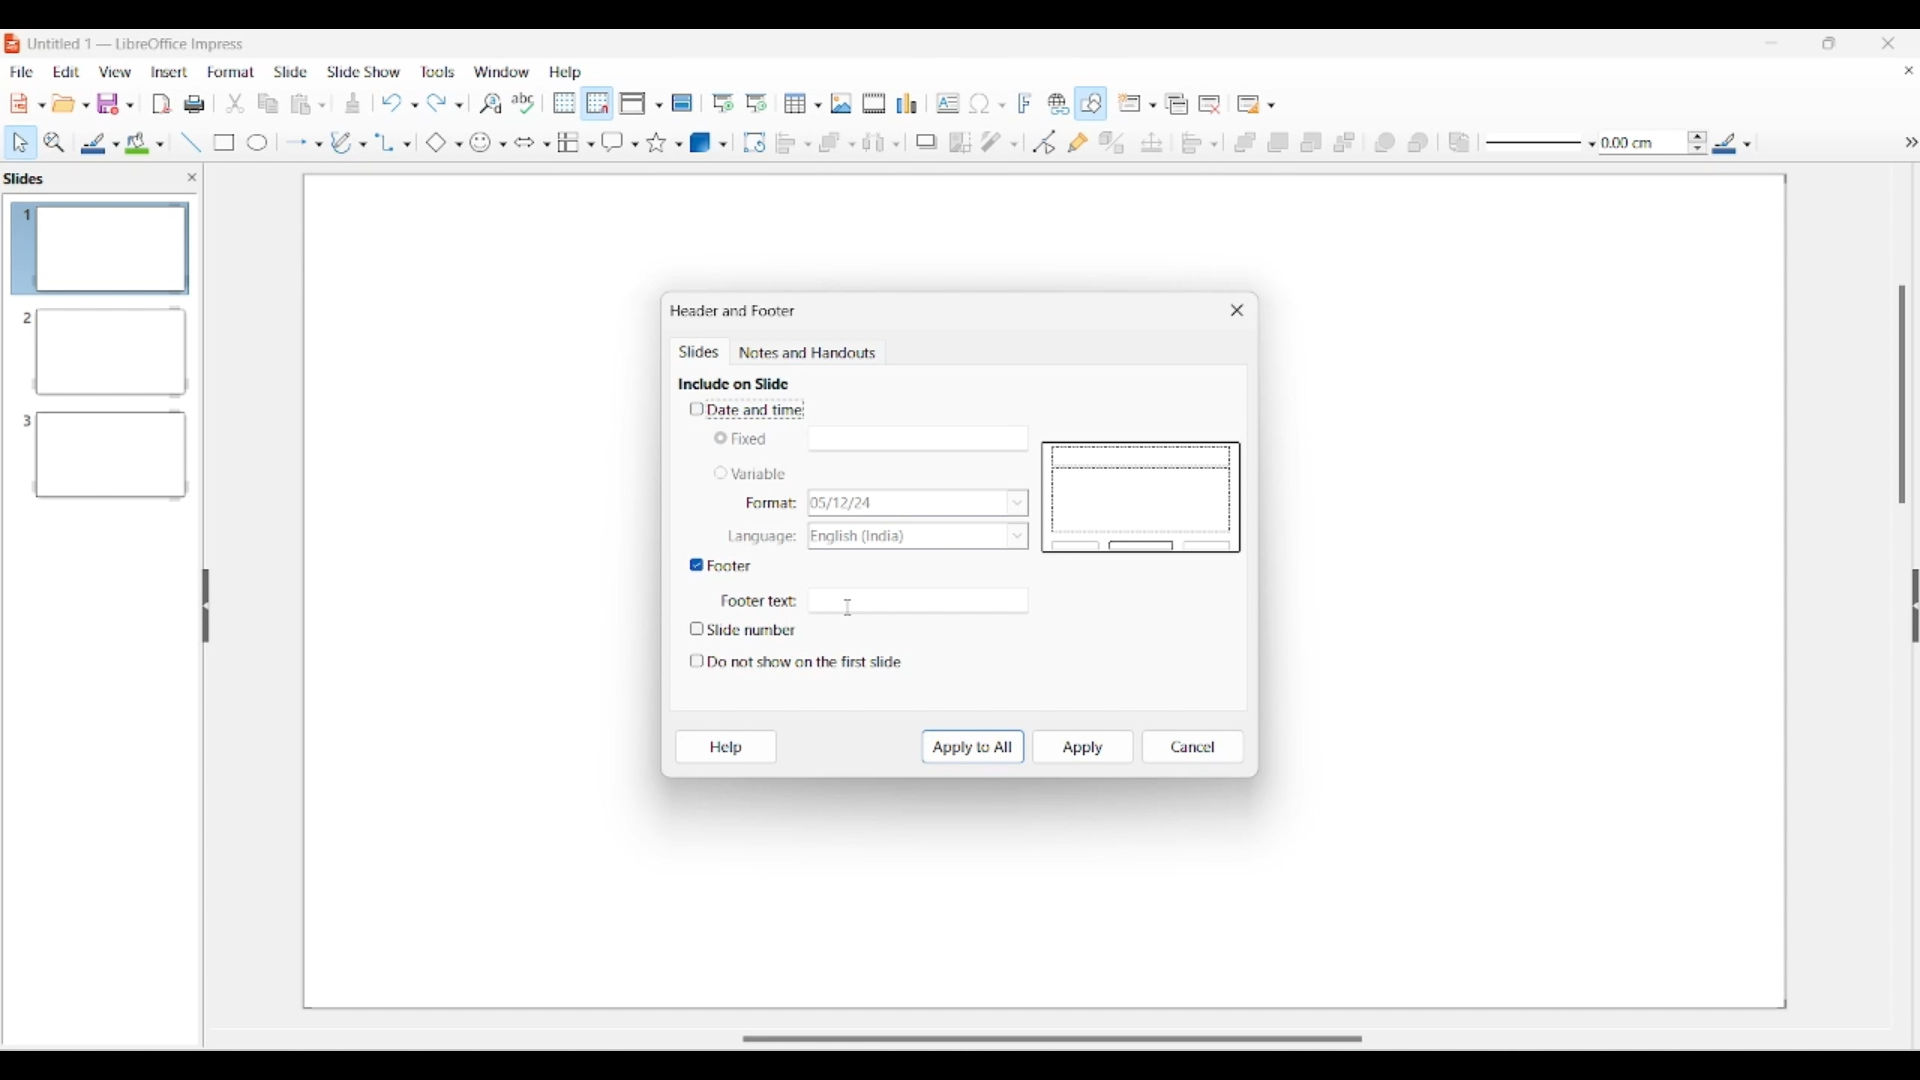  I want to click on Line color options , so click(100, 144).